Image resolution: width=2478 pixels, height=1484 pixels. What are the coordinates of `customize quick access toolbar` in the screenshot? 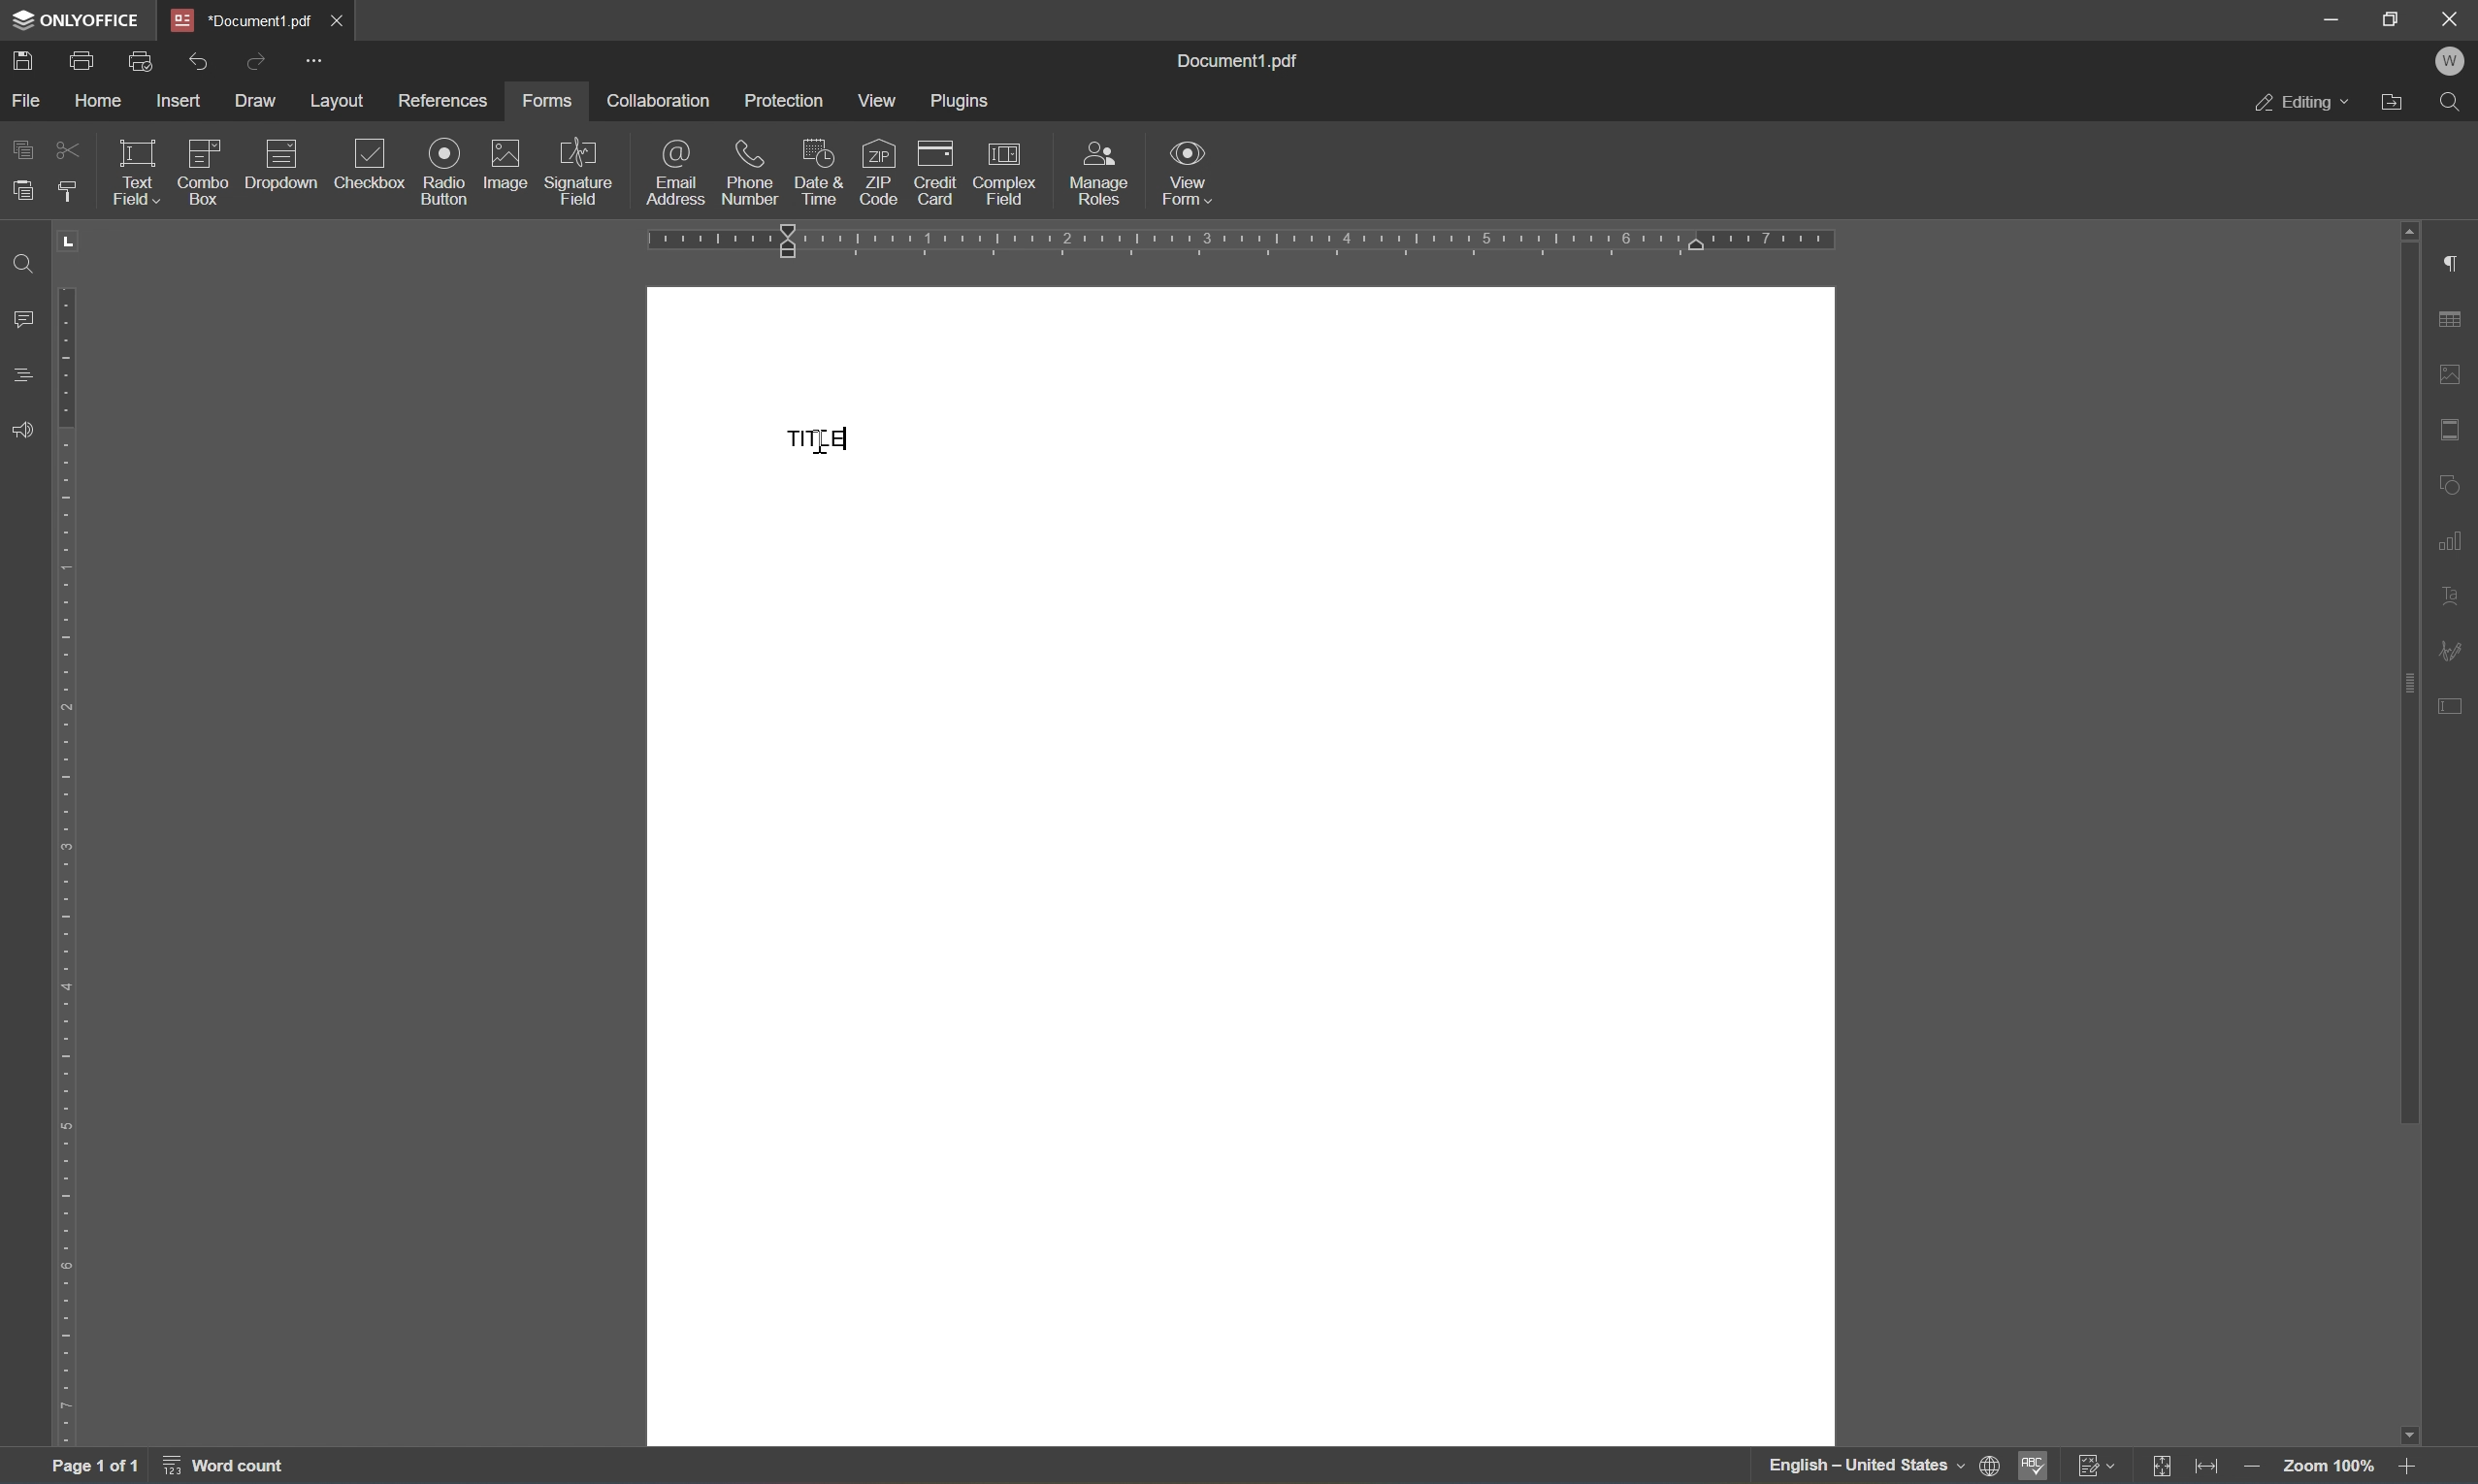 It's located at (318, 59).